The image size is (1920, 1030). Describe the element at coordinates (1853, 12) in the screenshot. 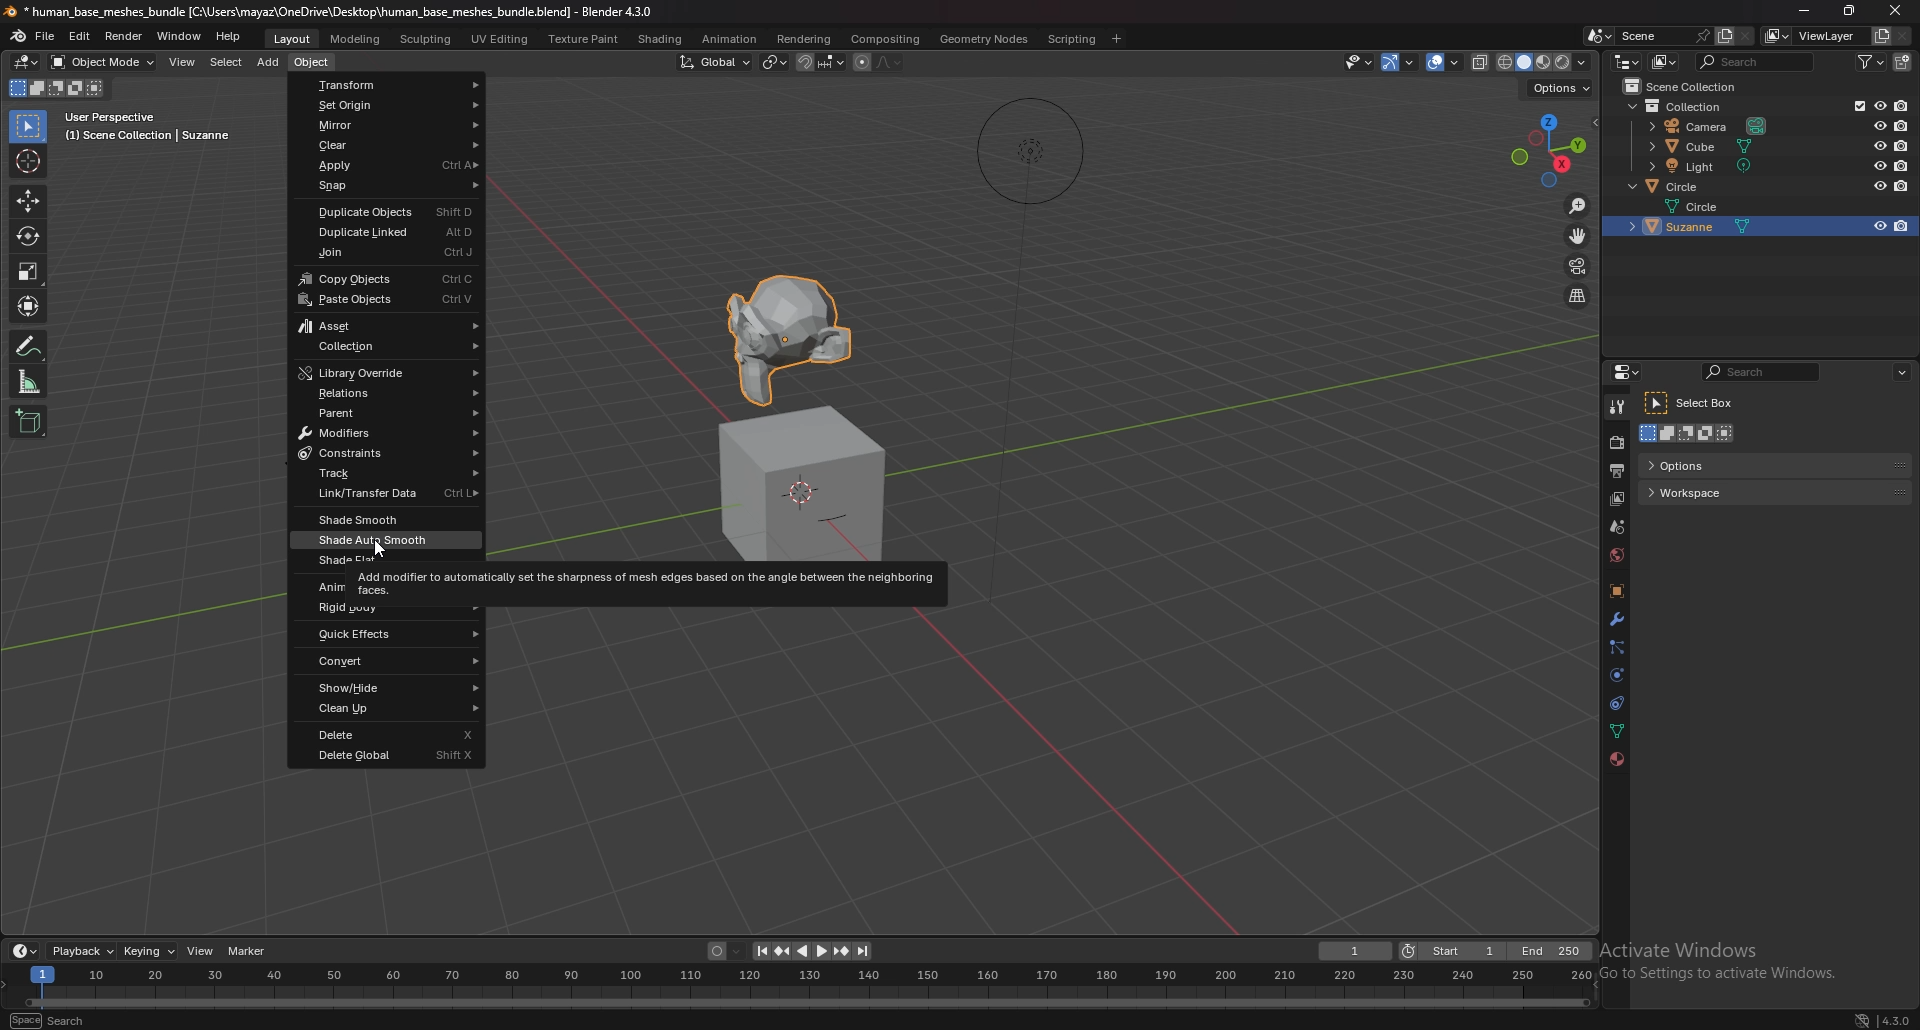

I see `resize` at that location.